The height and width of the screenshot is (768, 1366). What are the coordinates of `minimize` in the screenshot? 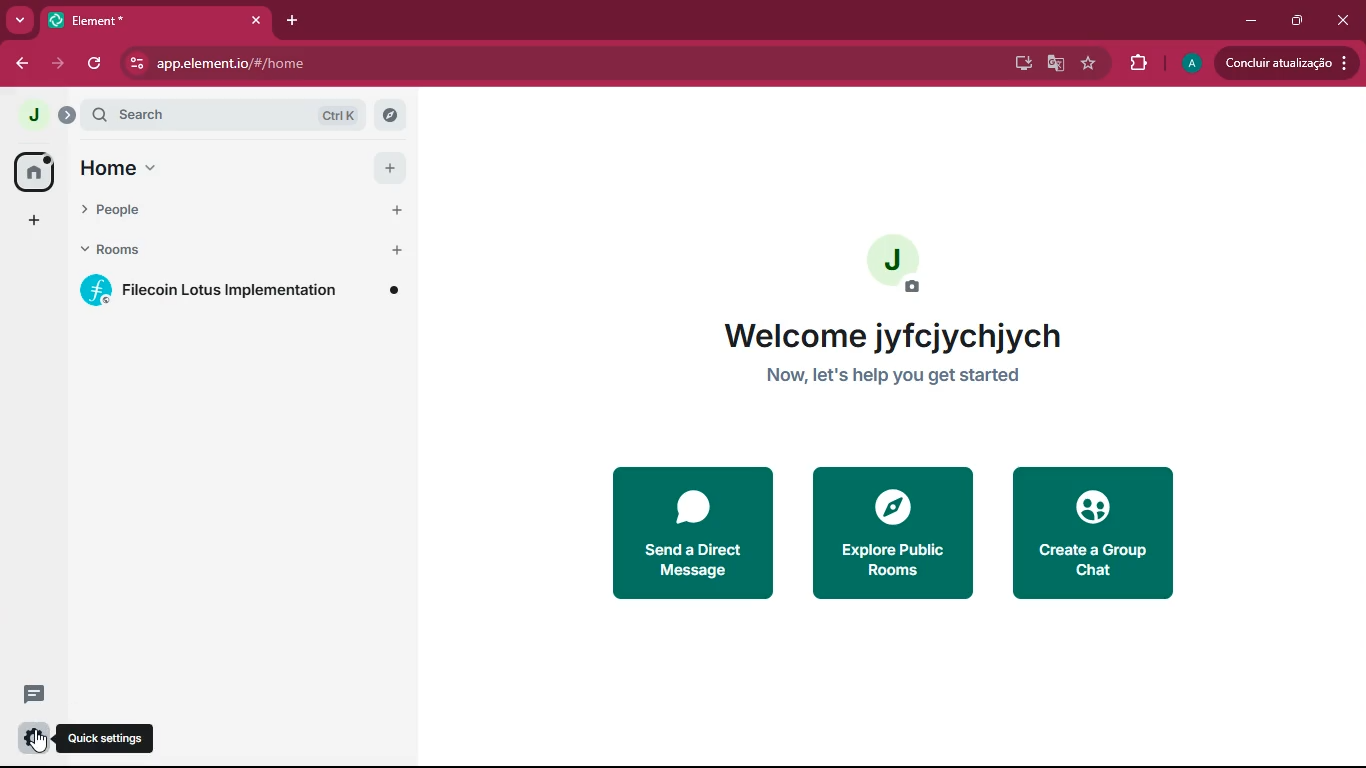 It's located at (1247, 19).